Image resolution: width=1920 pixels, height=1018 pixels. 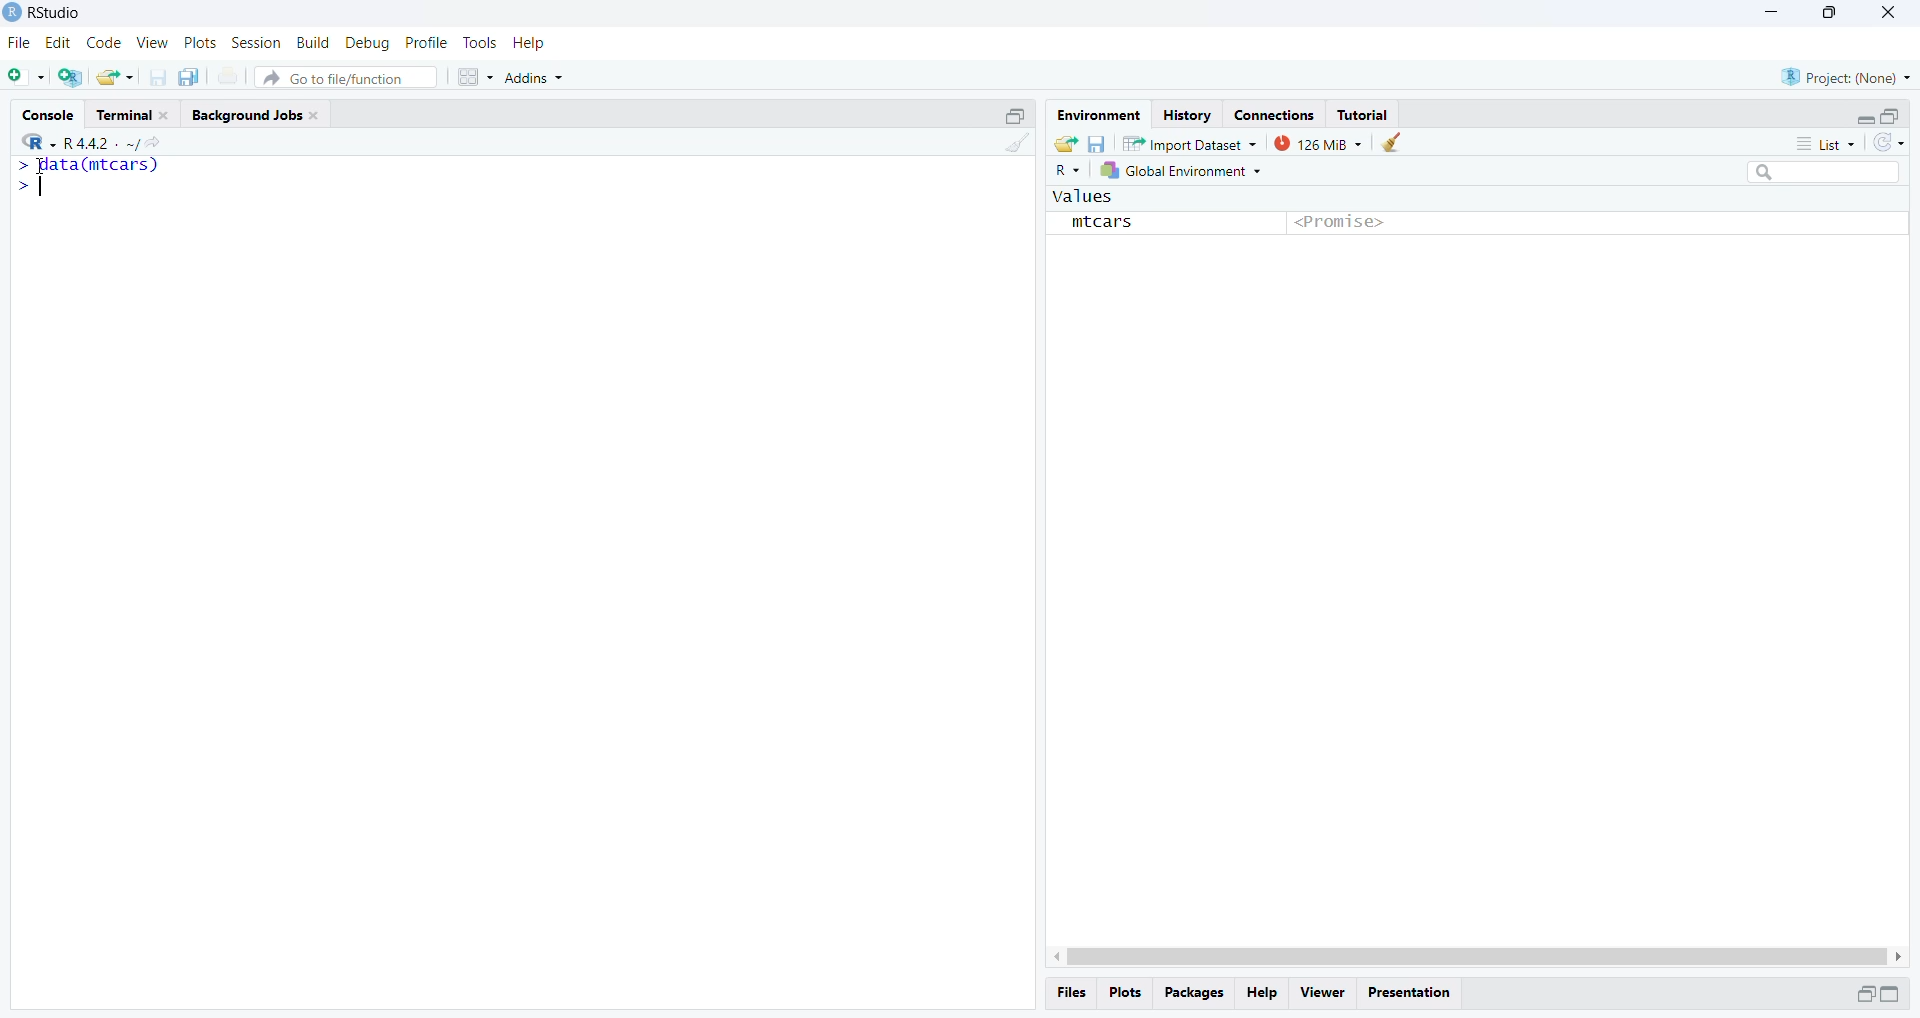 I want to click on Console, so click(x=48, y=113).